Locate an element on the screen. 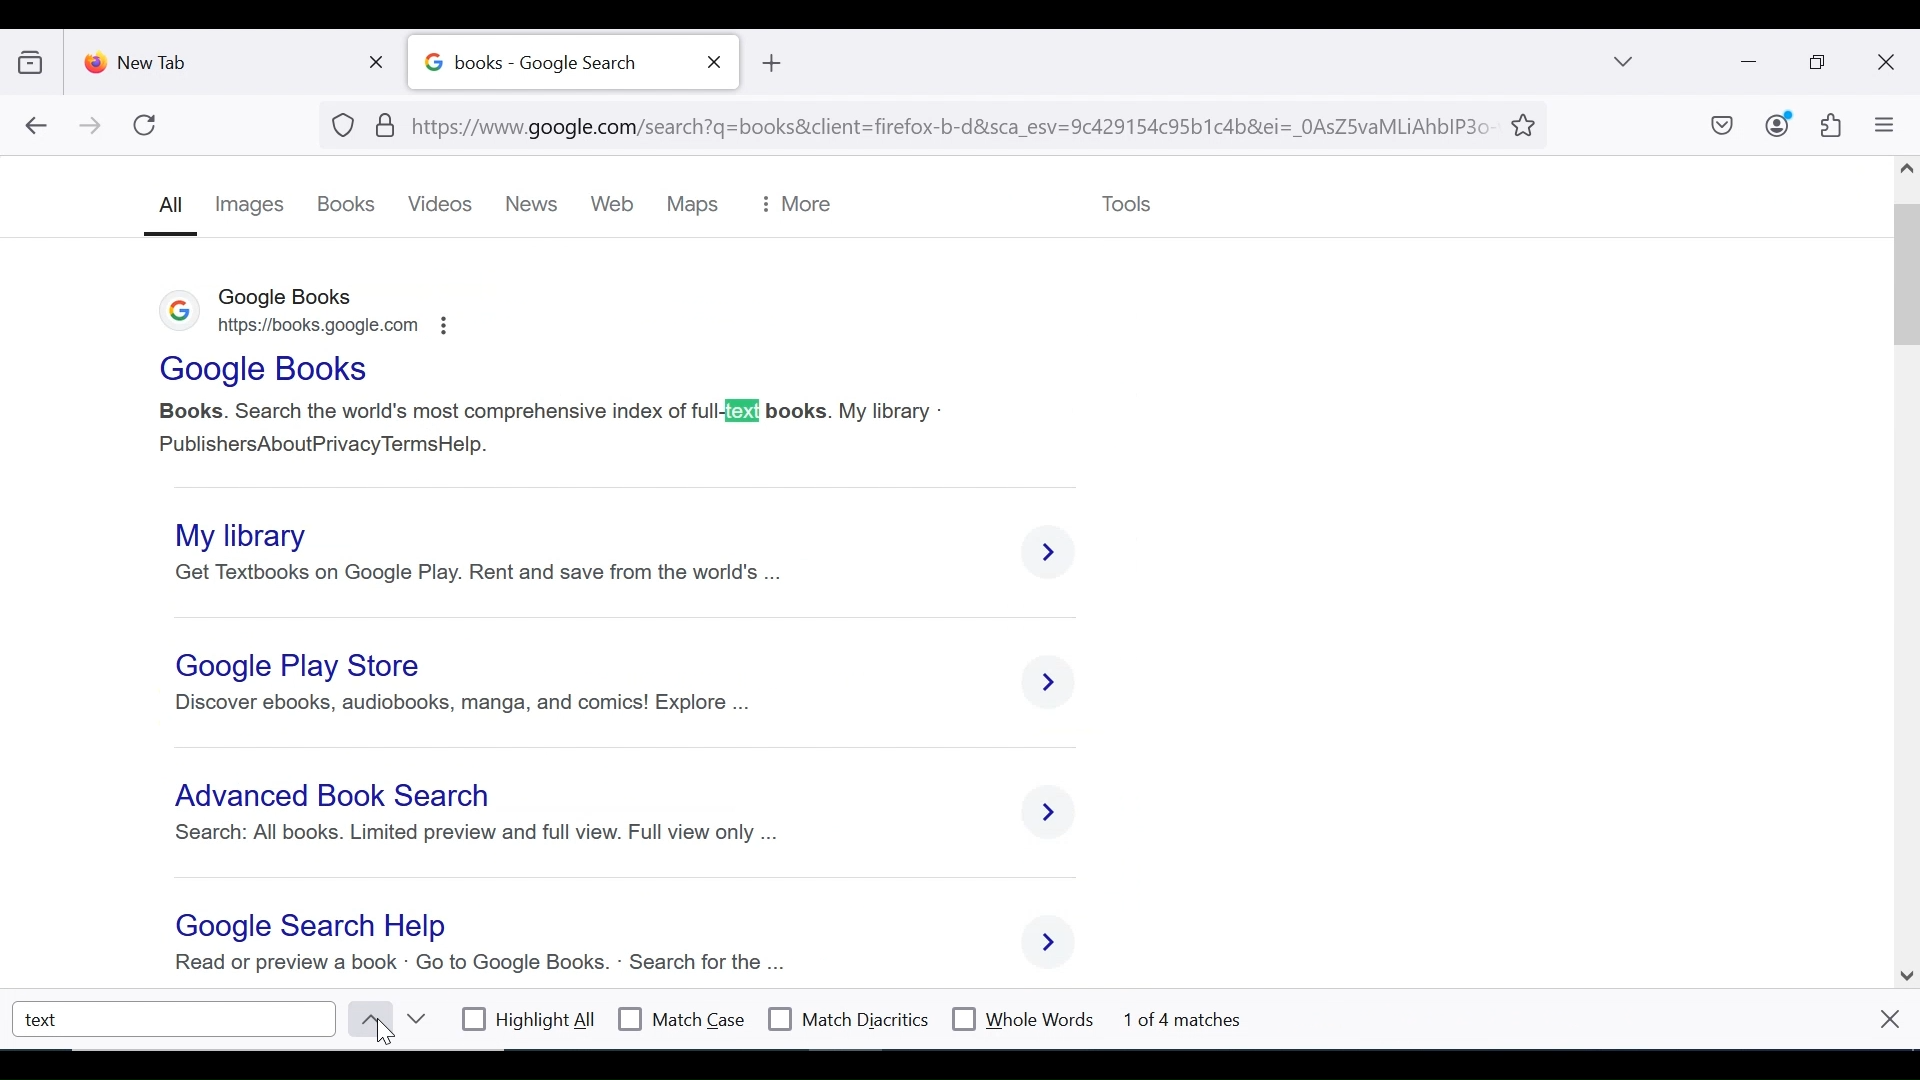 This screenshot has width=1920, height=1080. open application menu is located at coordinates (1883, 125).